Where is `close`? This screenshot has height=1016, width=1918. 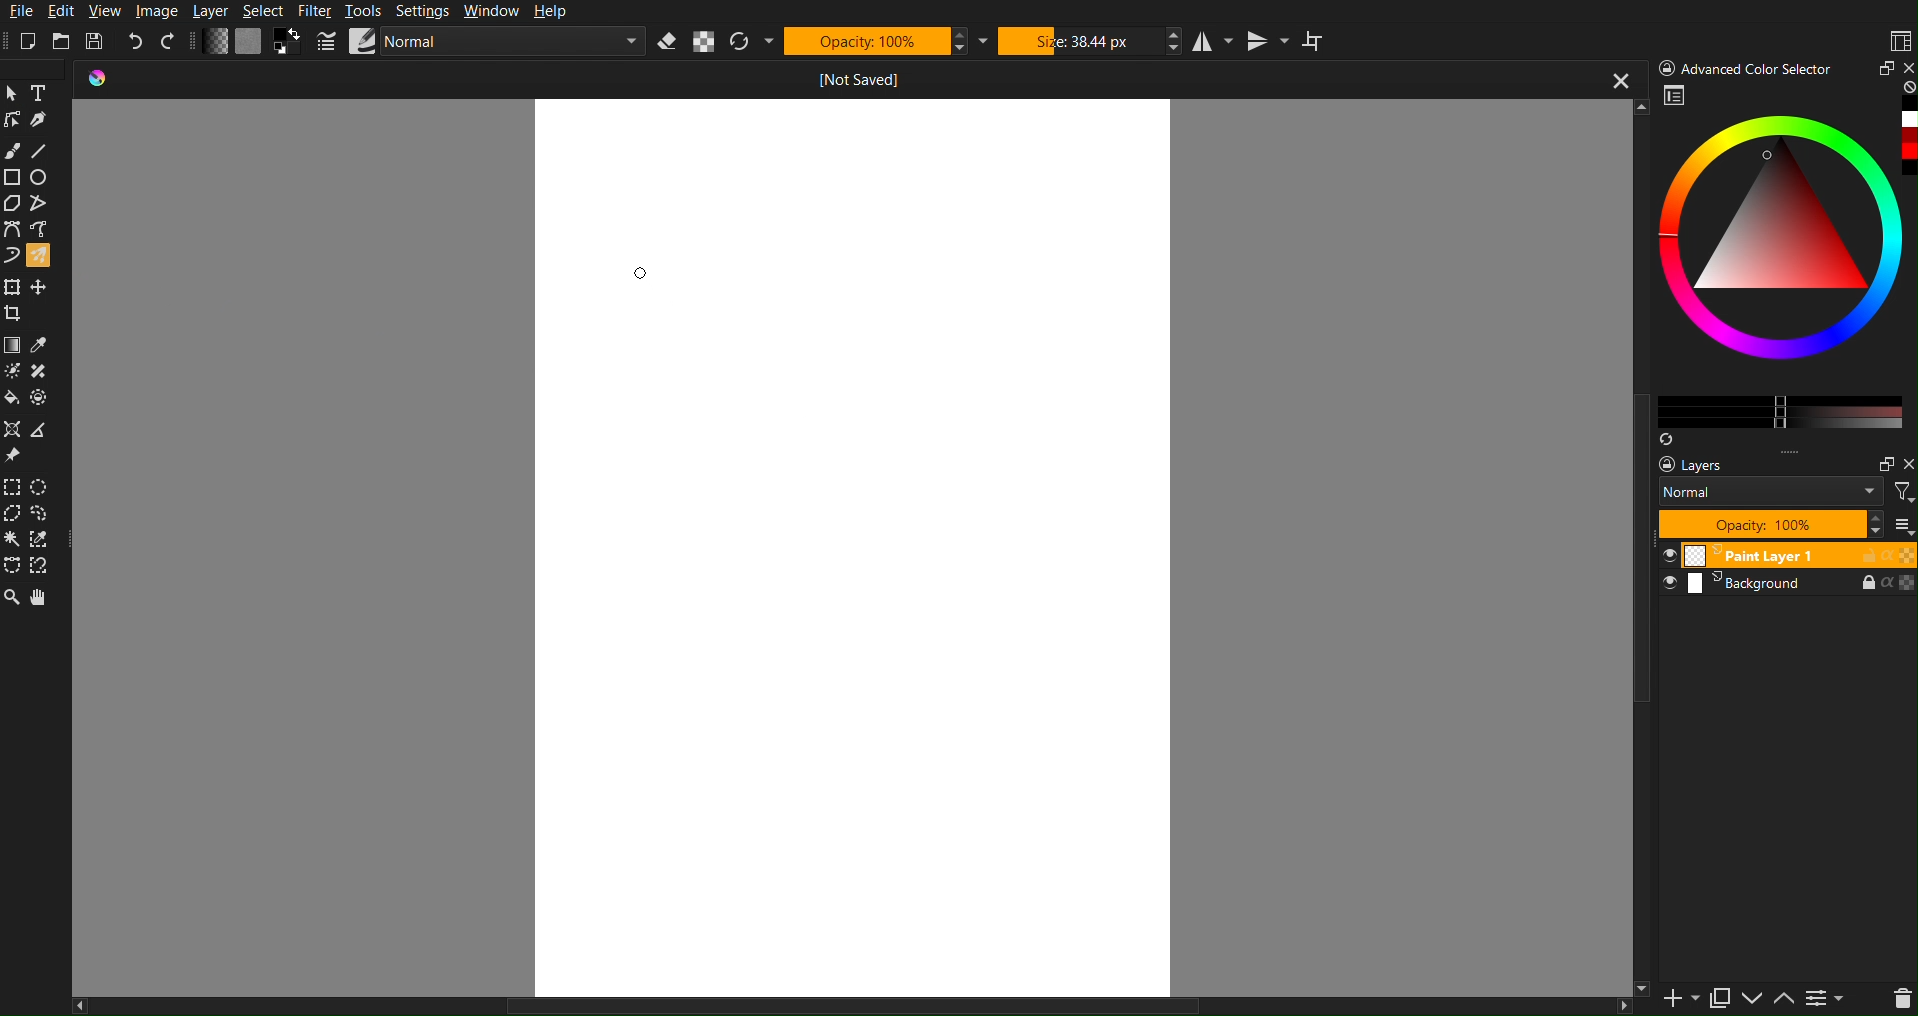
close is located at coordinates (1618, 82).